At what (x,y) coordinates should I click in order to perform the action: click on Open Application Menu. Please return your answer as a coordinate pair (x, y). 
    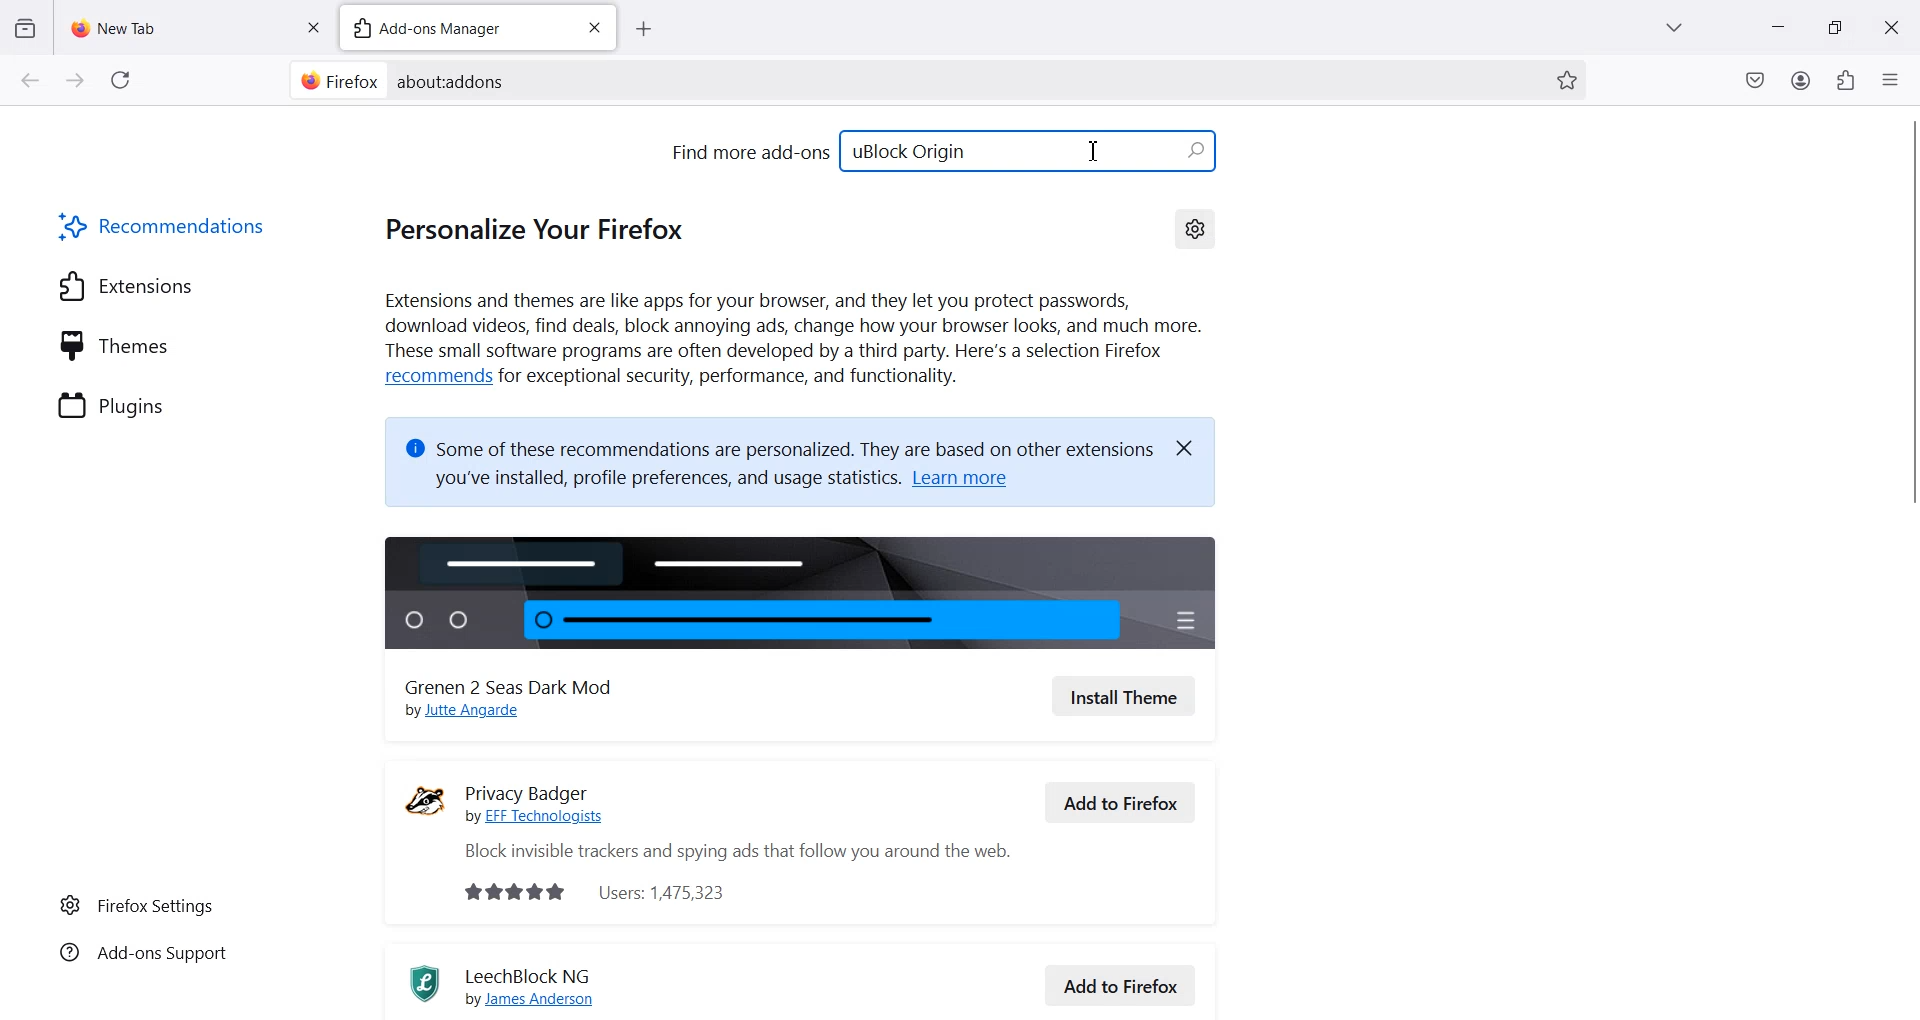
    Looking at the image, I should click on (1892, 75).